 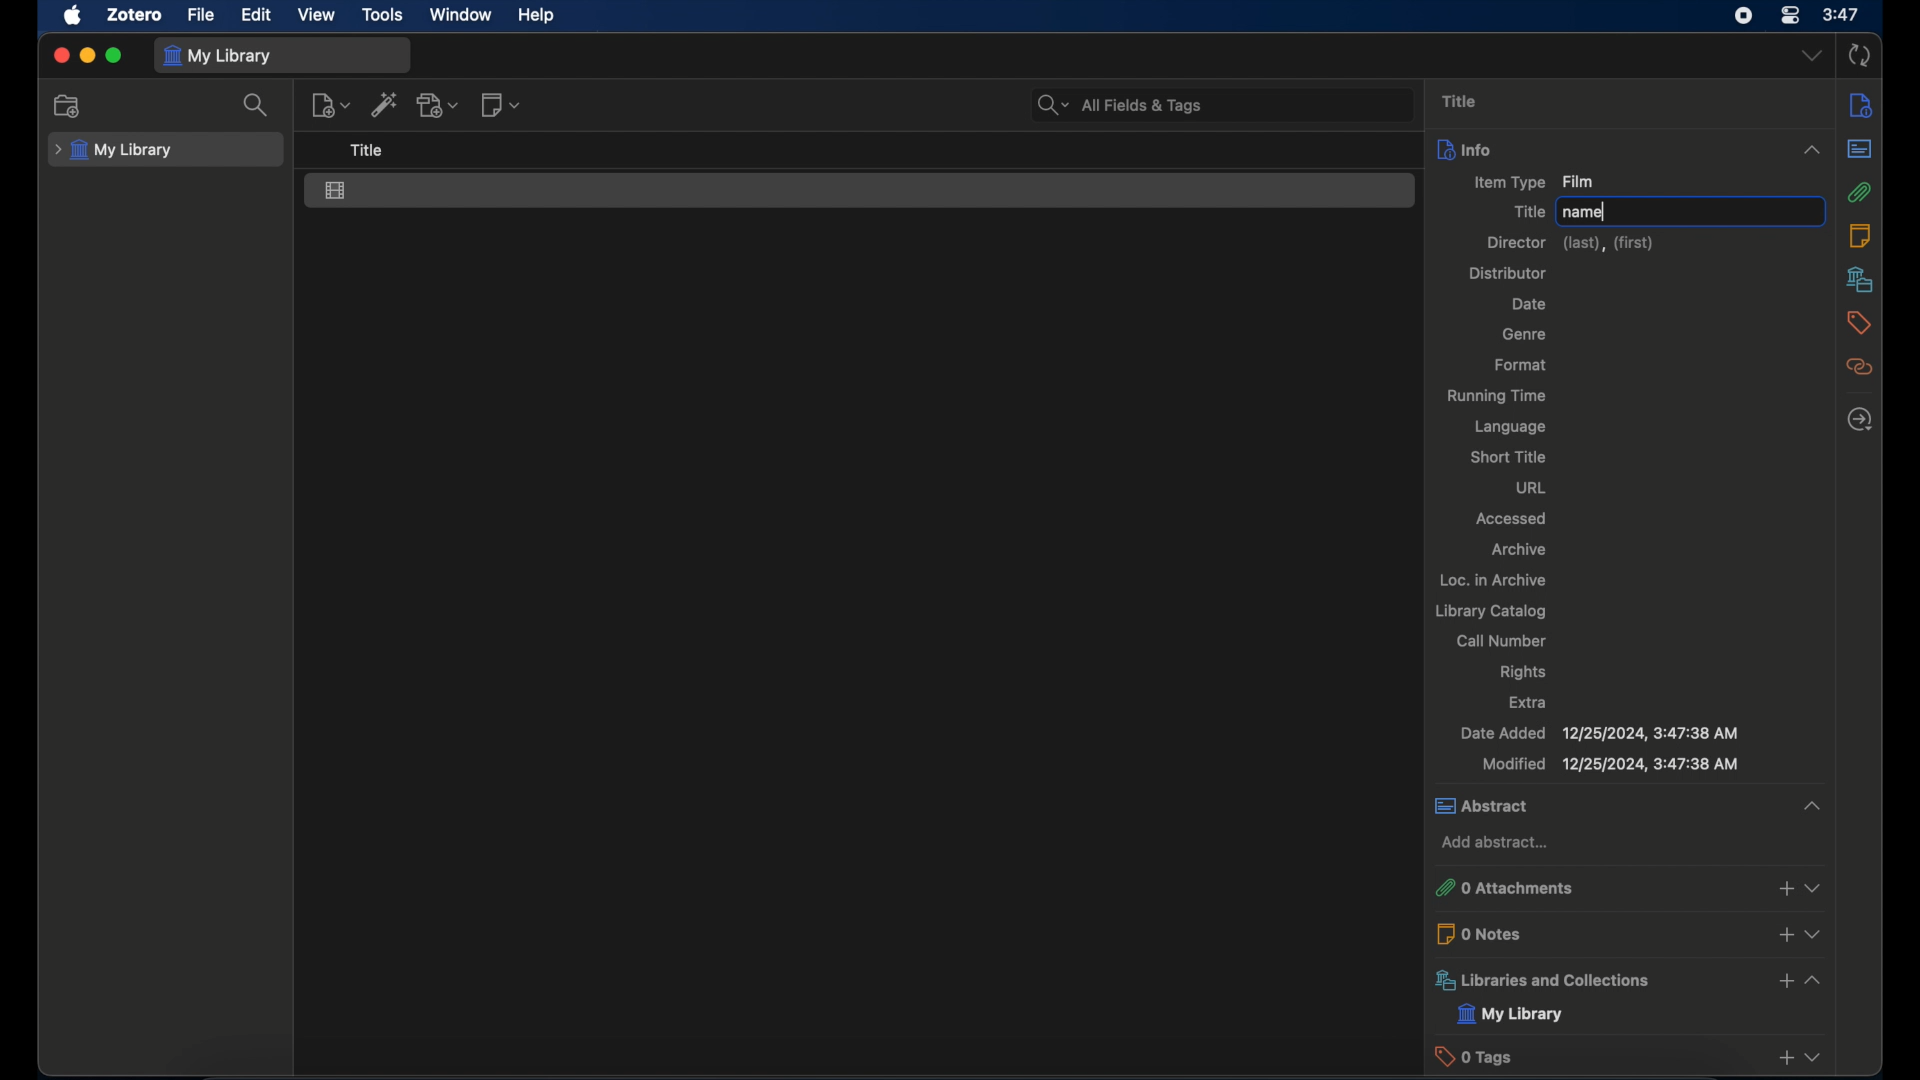 I want to click on rights, so click(x=1523, y=673).